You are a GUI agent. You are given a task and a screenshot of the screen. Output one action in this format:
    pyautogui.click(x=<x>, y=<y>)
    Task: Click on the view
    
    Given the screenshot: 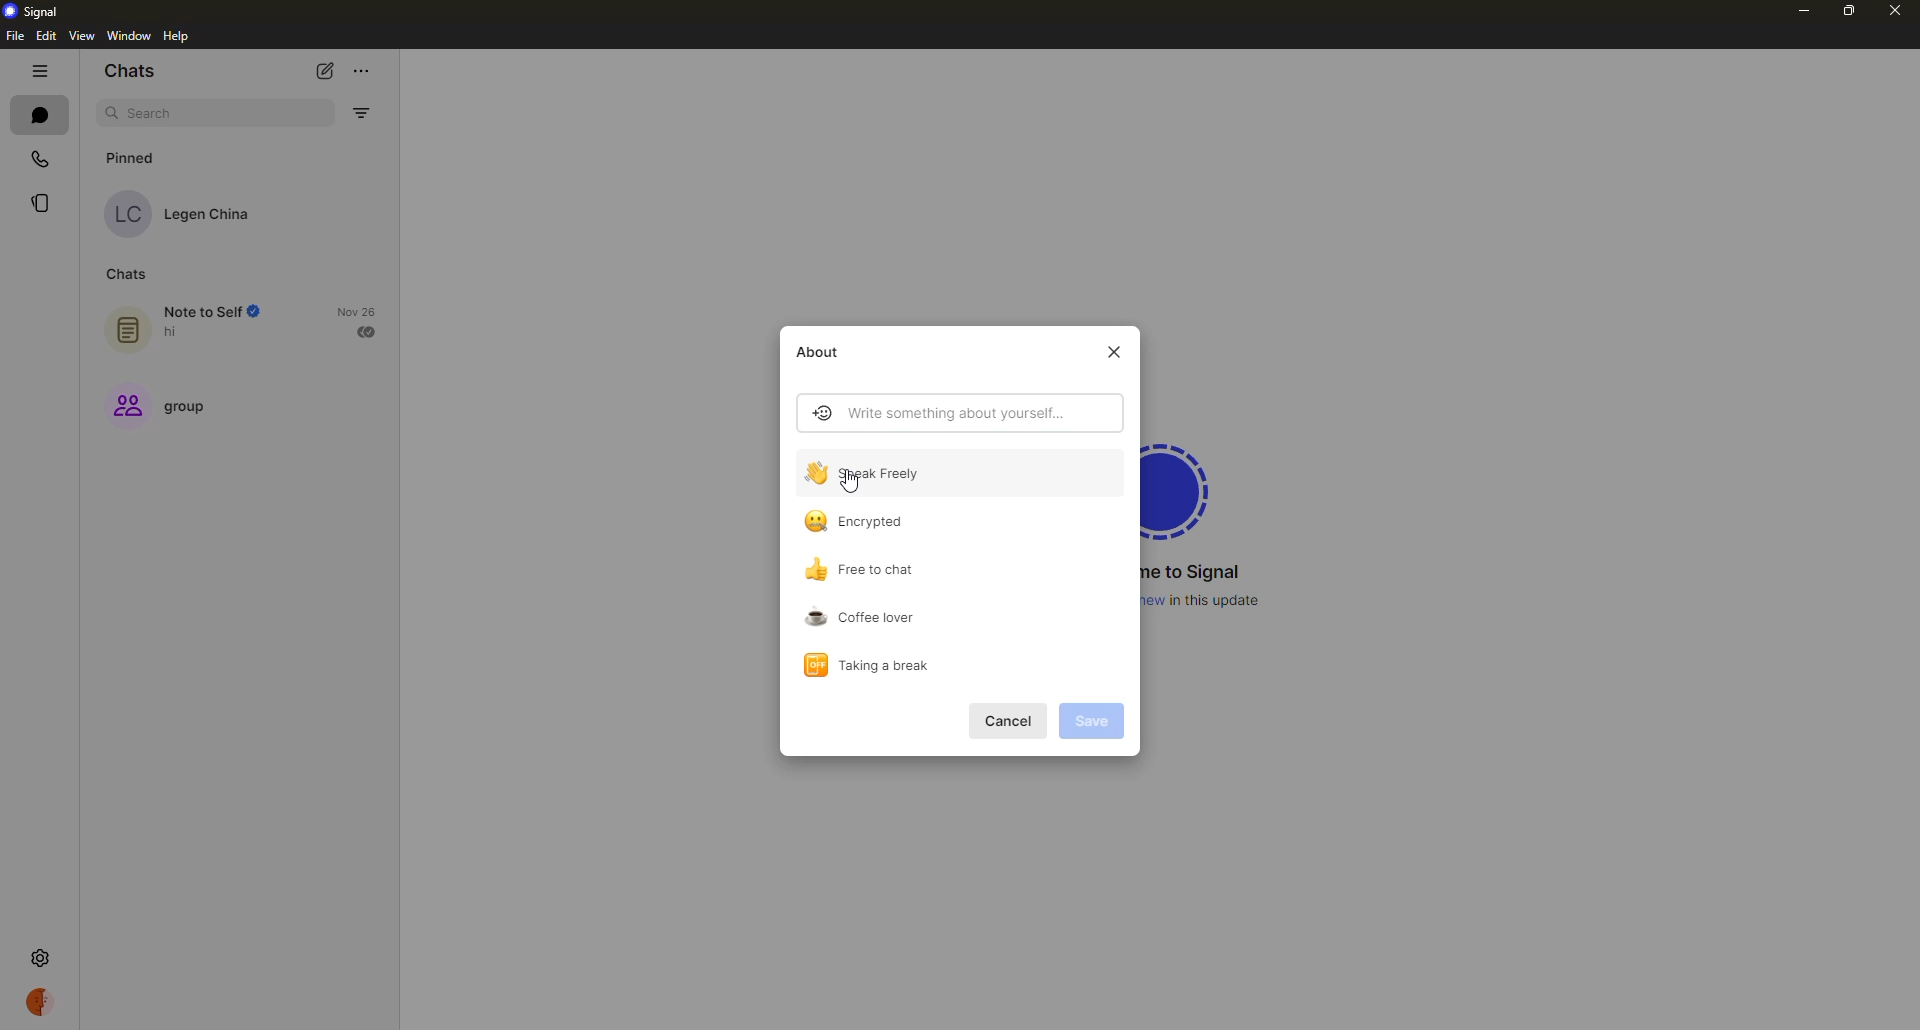 What is the action you would take?
    pyautogui.click(x=80, y=37)
    